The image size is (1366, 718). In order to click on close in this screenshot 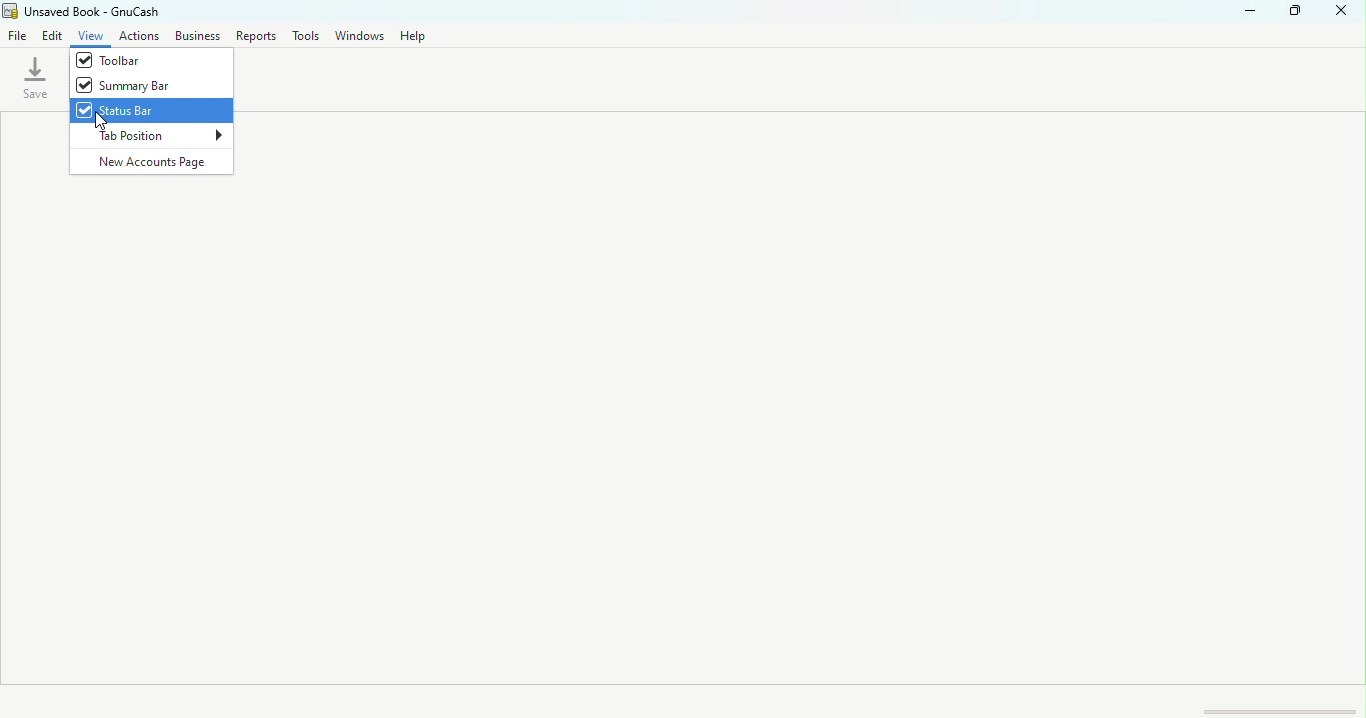, I will do `click(1347, 14)`.